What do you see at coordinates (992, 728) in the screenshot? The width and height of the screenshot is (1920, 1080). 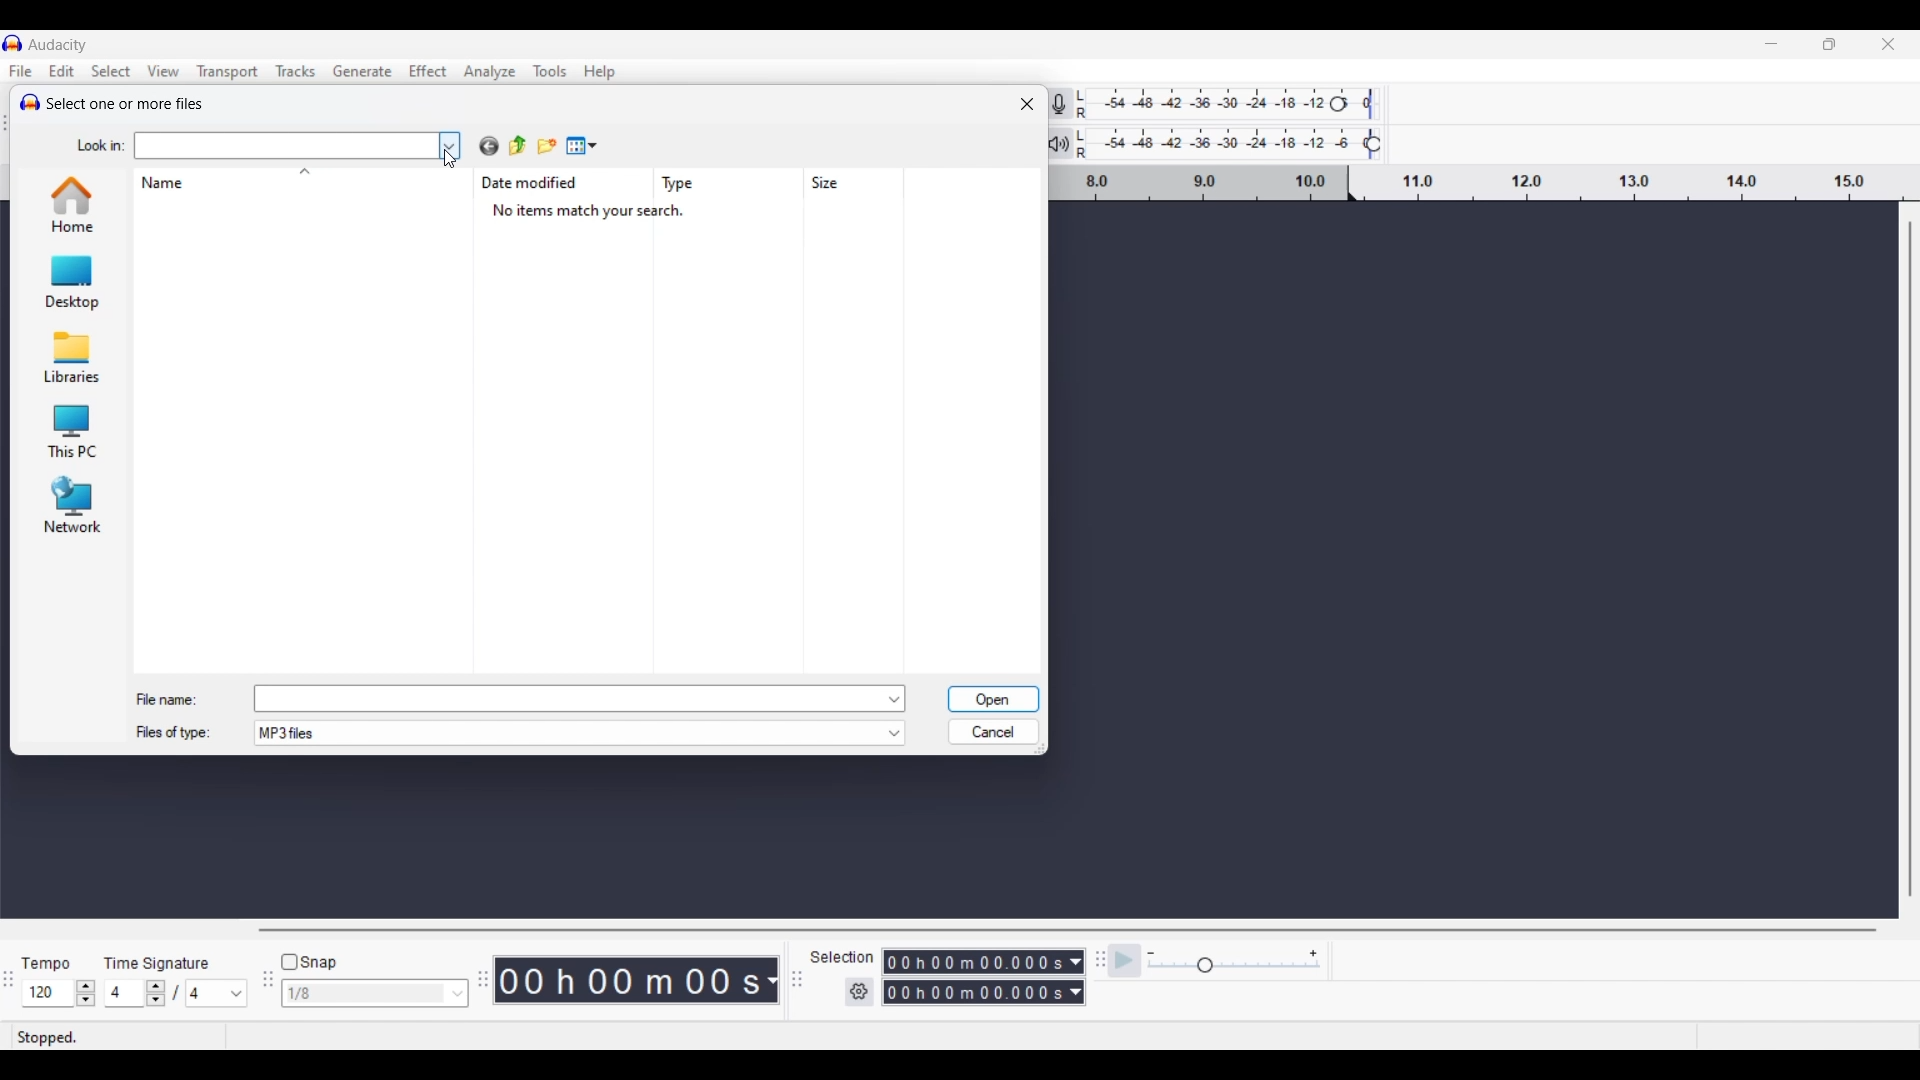 I see `Click to cancel inputs` at bounding box center [992, 728].